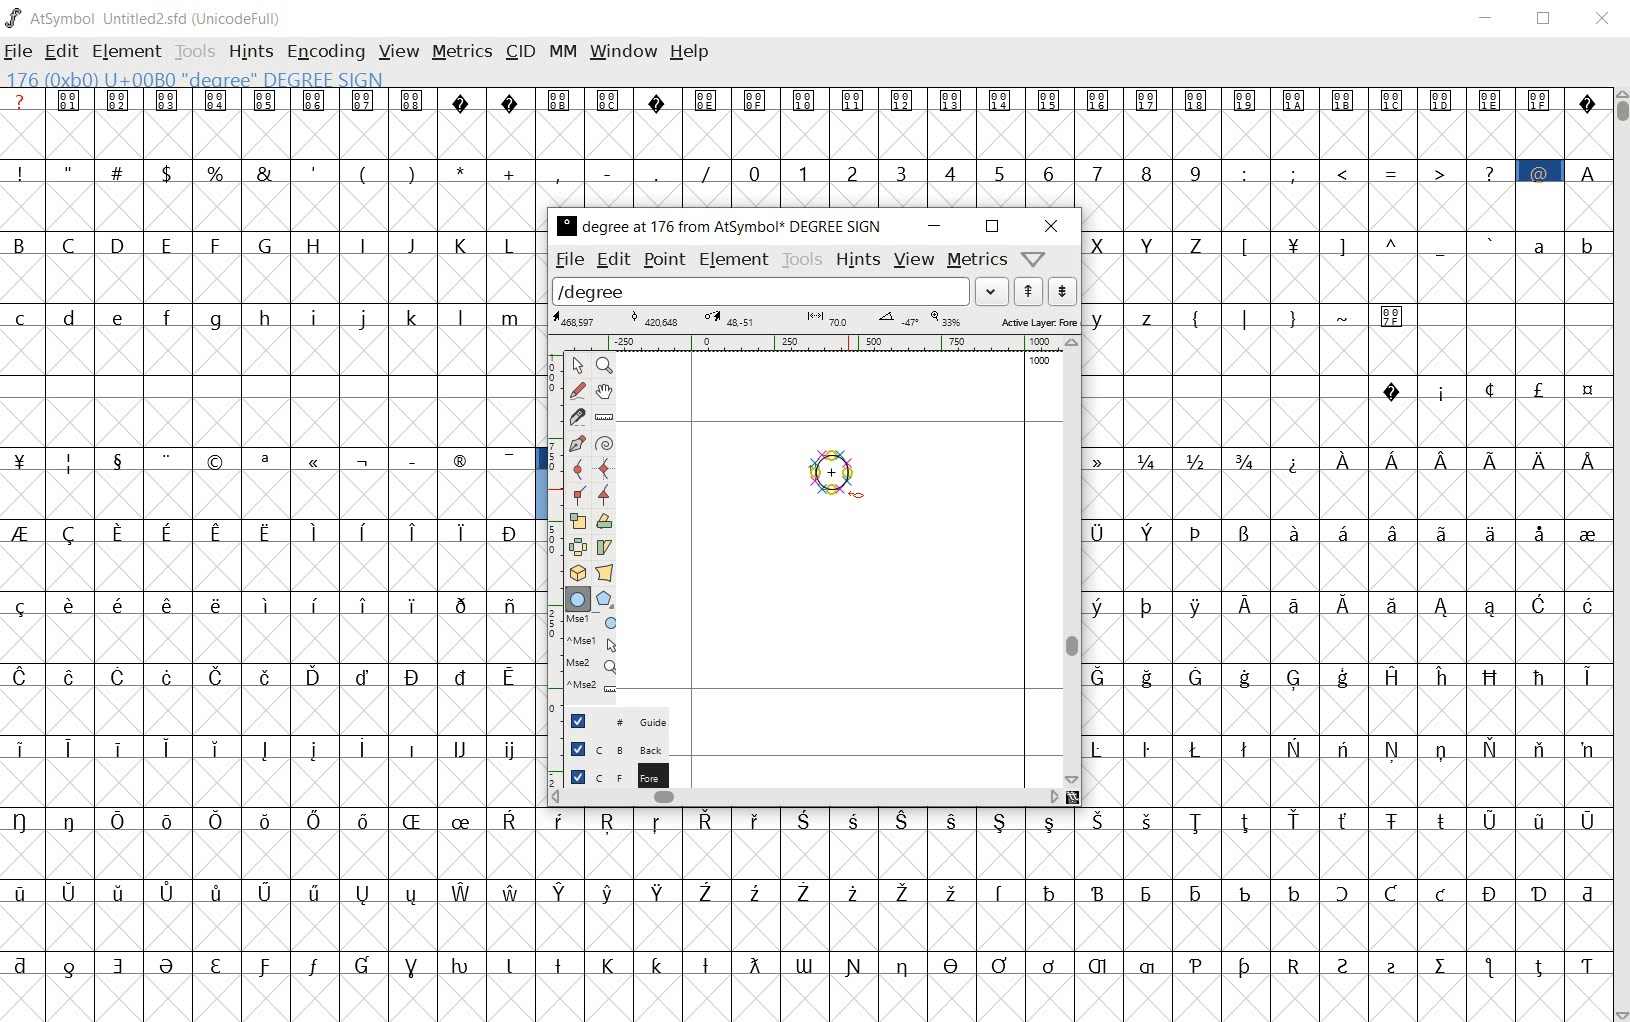  What do you see at coordinates (603, 394) in the screenshot?
I see `scroll by hand` at bounding box center [603, 394].